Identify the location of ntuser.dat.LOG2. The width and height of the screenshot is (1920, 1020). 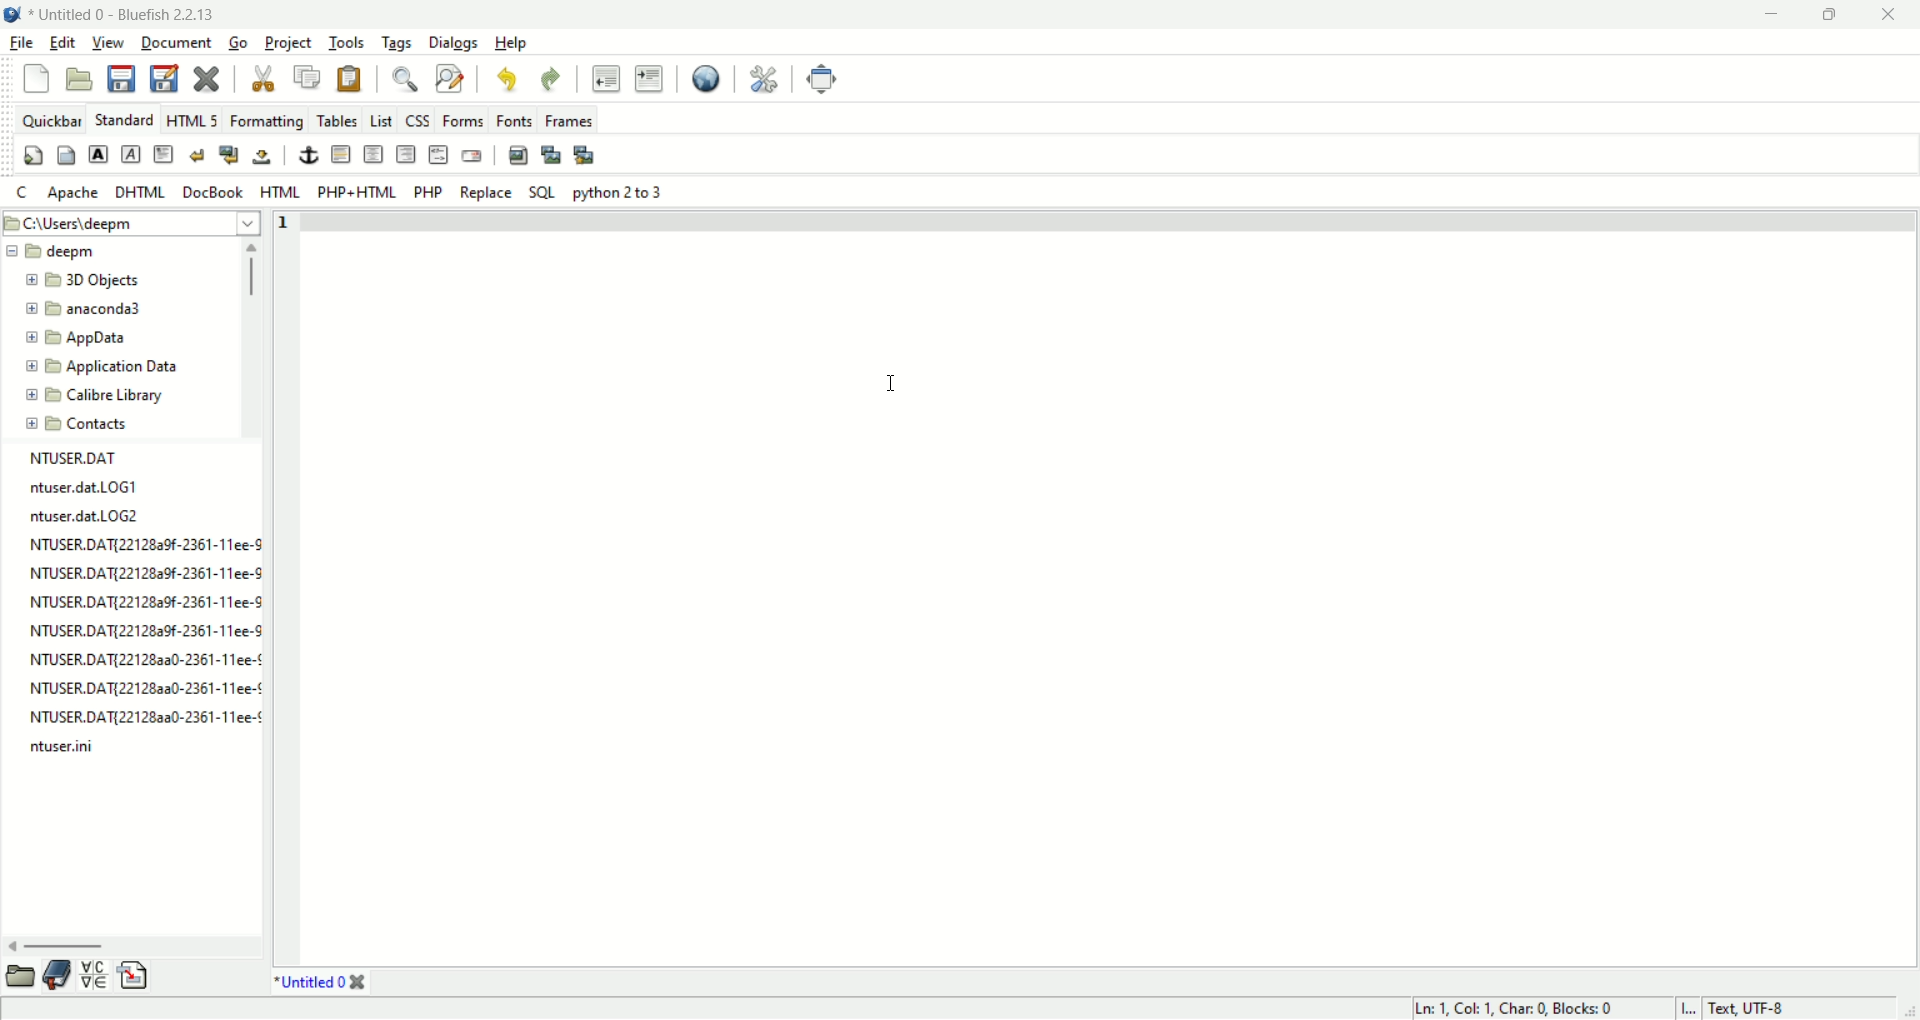
(85, 517).